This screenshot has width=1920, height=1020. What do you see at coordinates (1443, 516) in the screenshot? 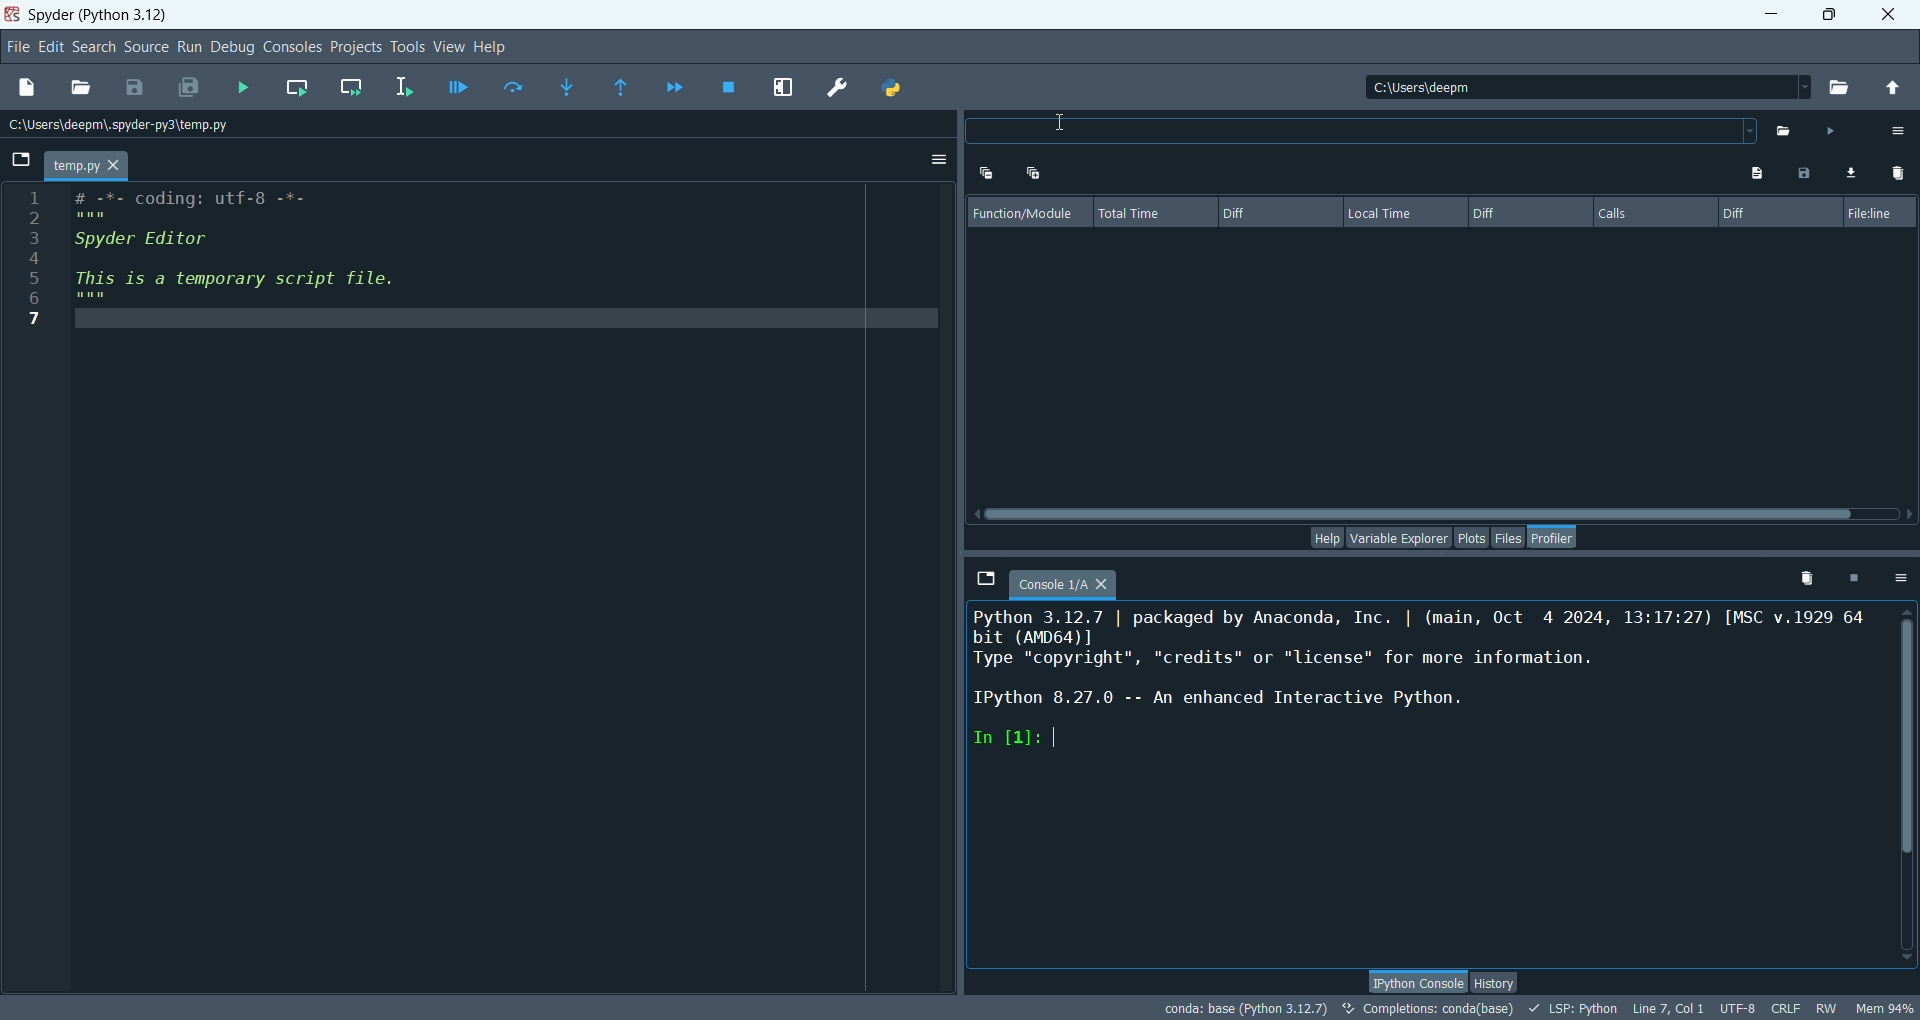
I see `horizontal scroll bar` at bounding box center [1443, 516].